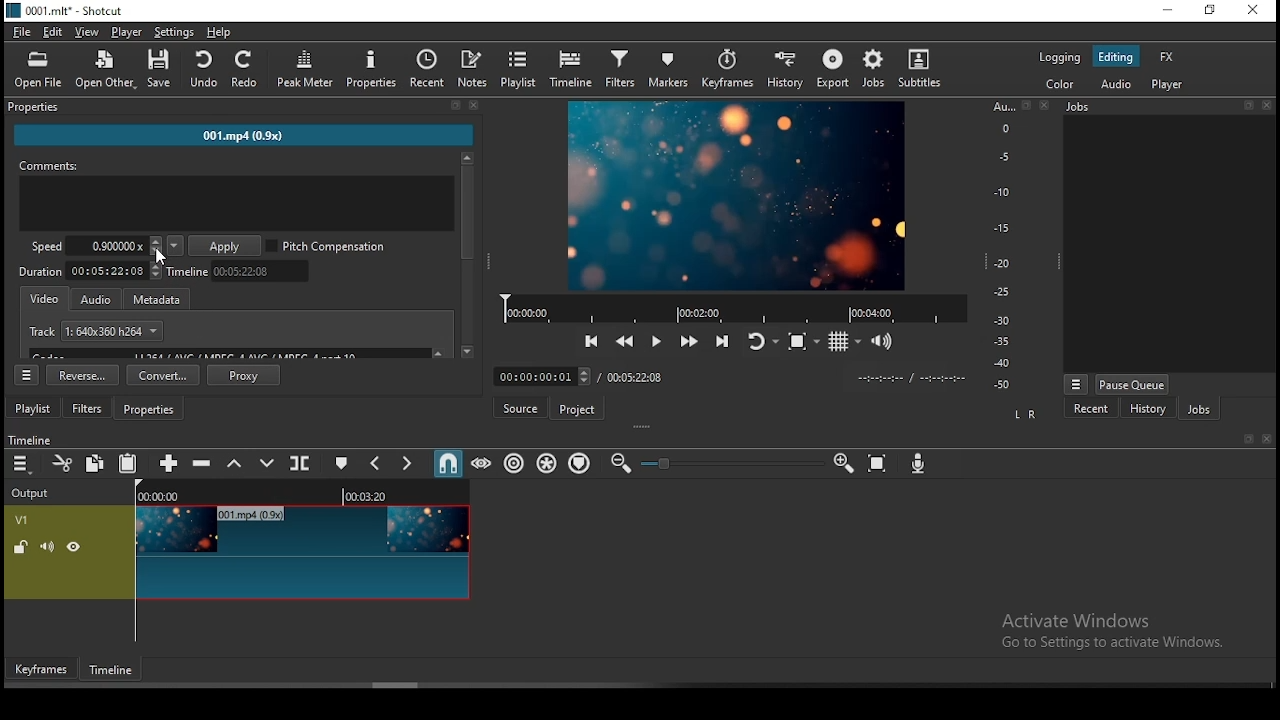 Image resolution: width=1280 pixels, height=720 pixels. Describe the element at coordinates (87, 271) in the screenshot. I see `video duration` at that location.